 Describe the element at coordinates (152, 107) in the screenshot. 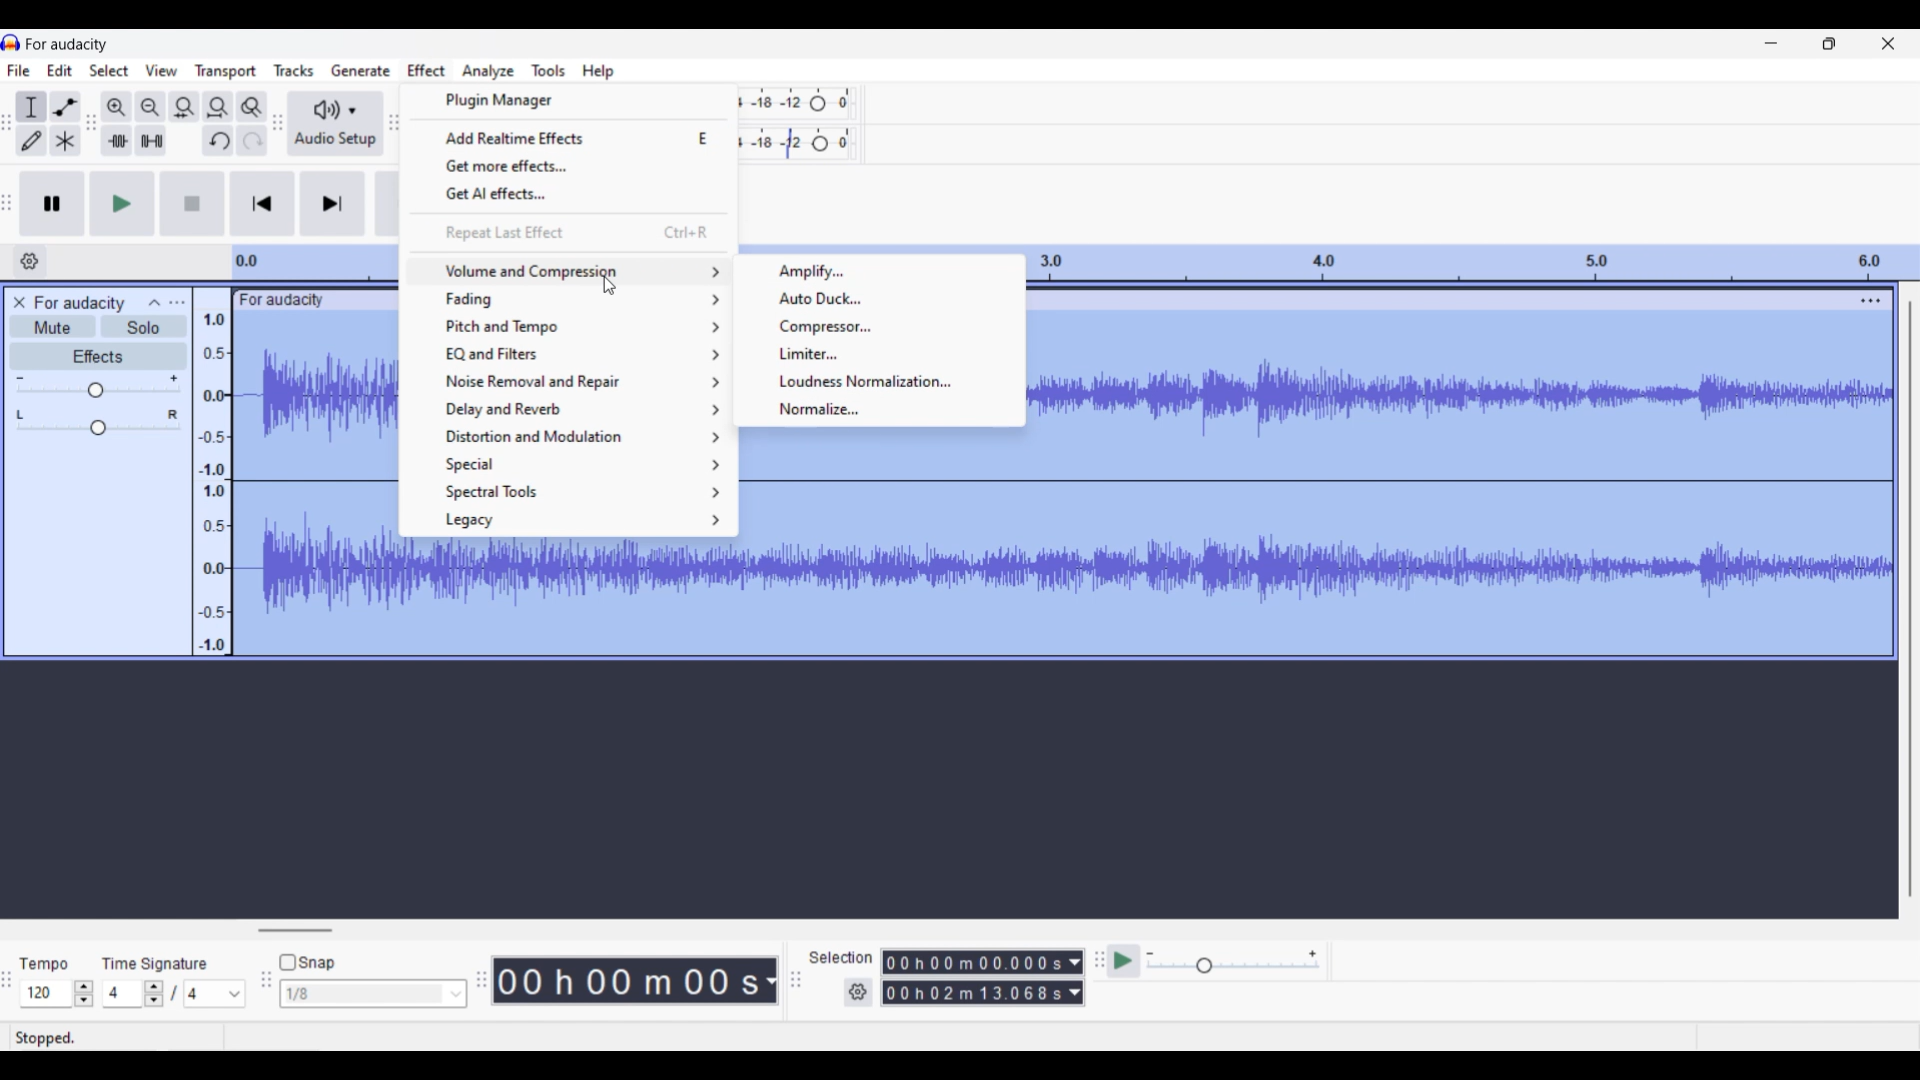

I see `Zoom out` at that location.